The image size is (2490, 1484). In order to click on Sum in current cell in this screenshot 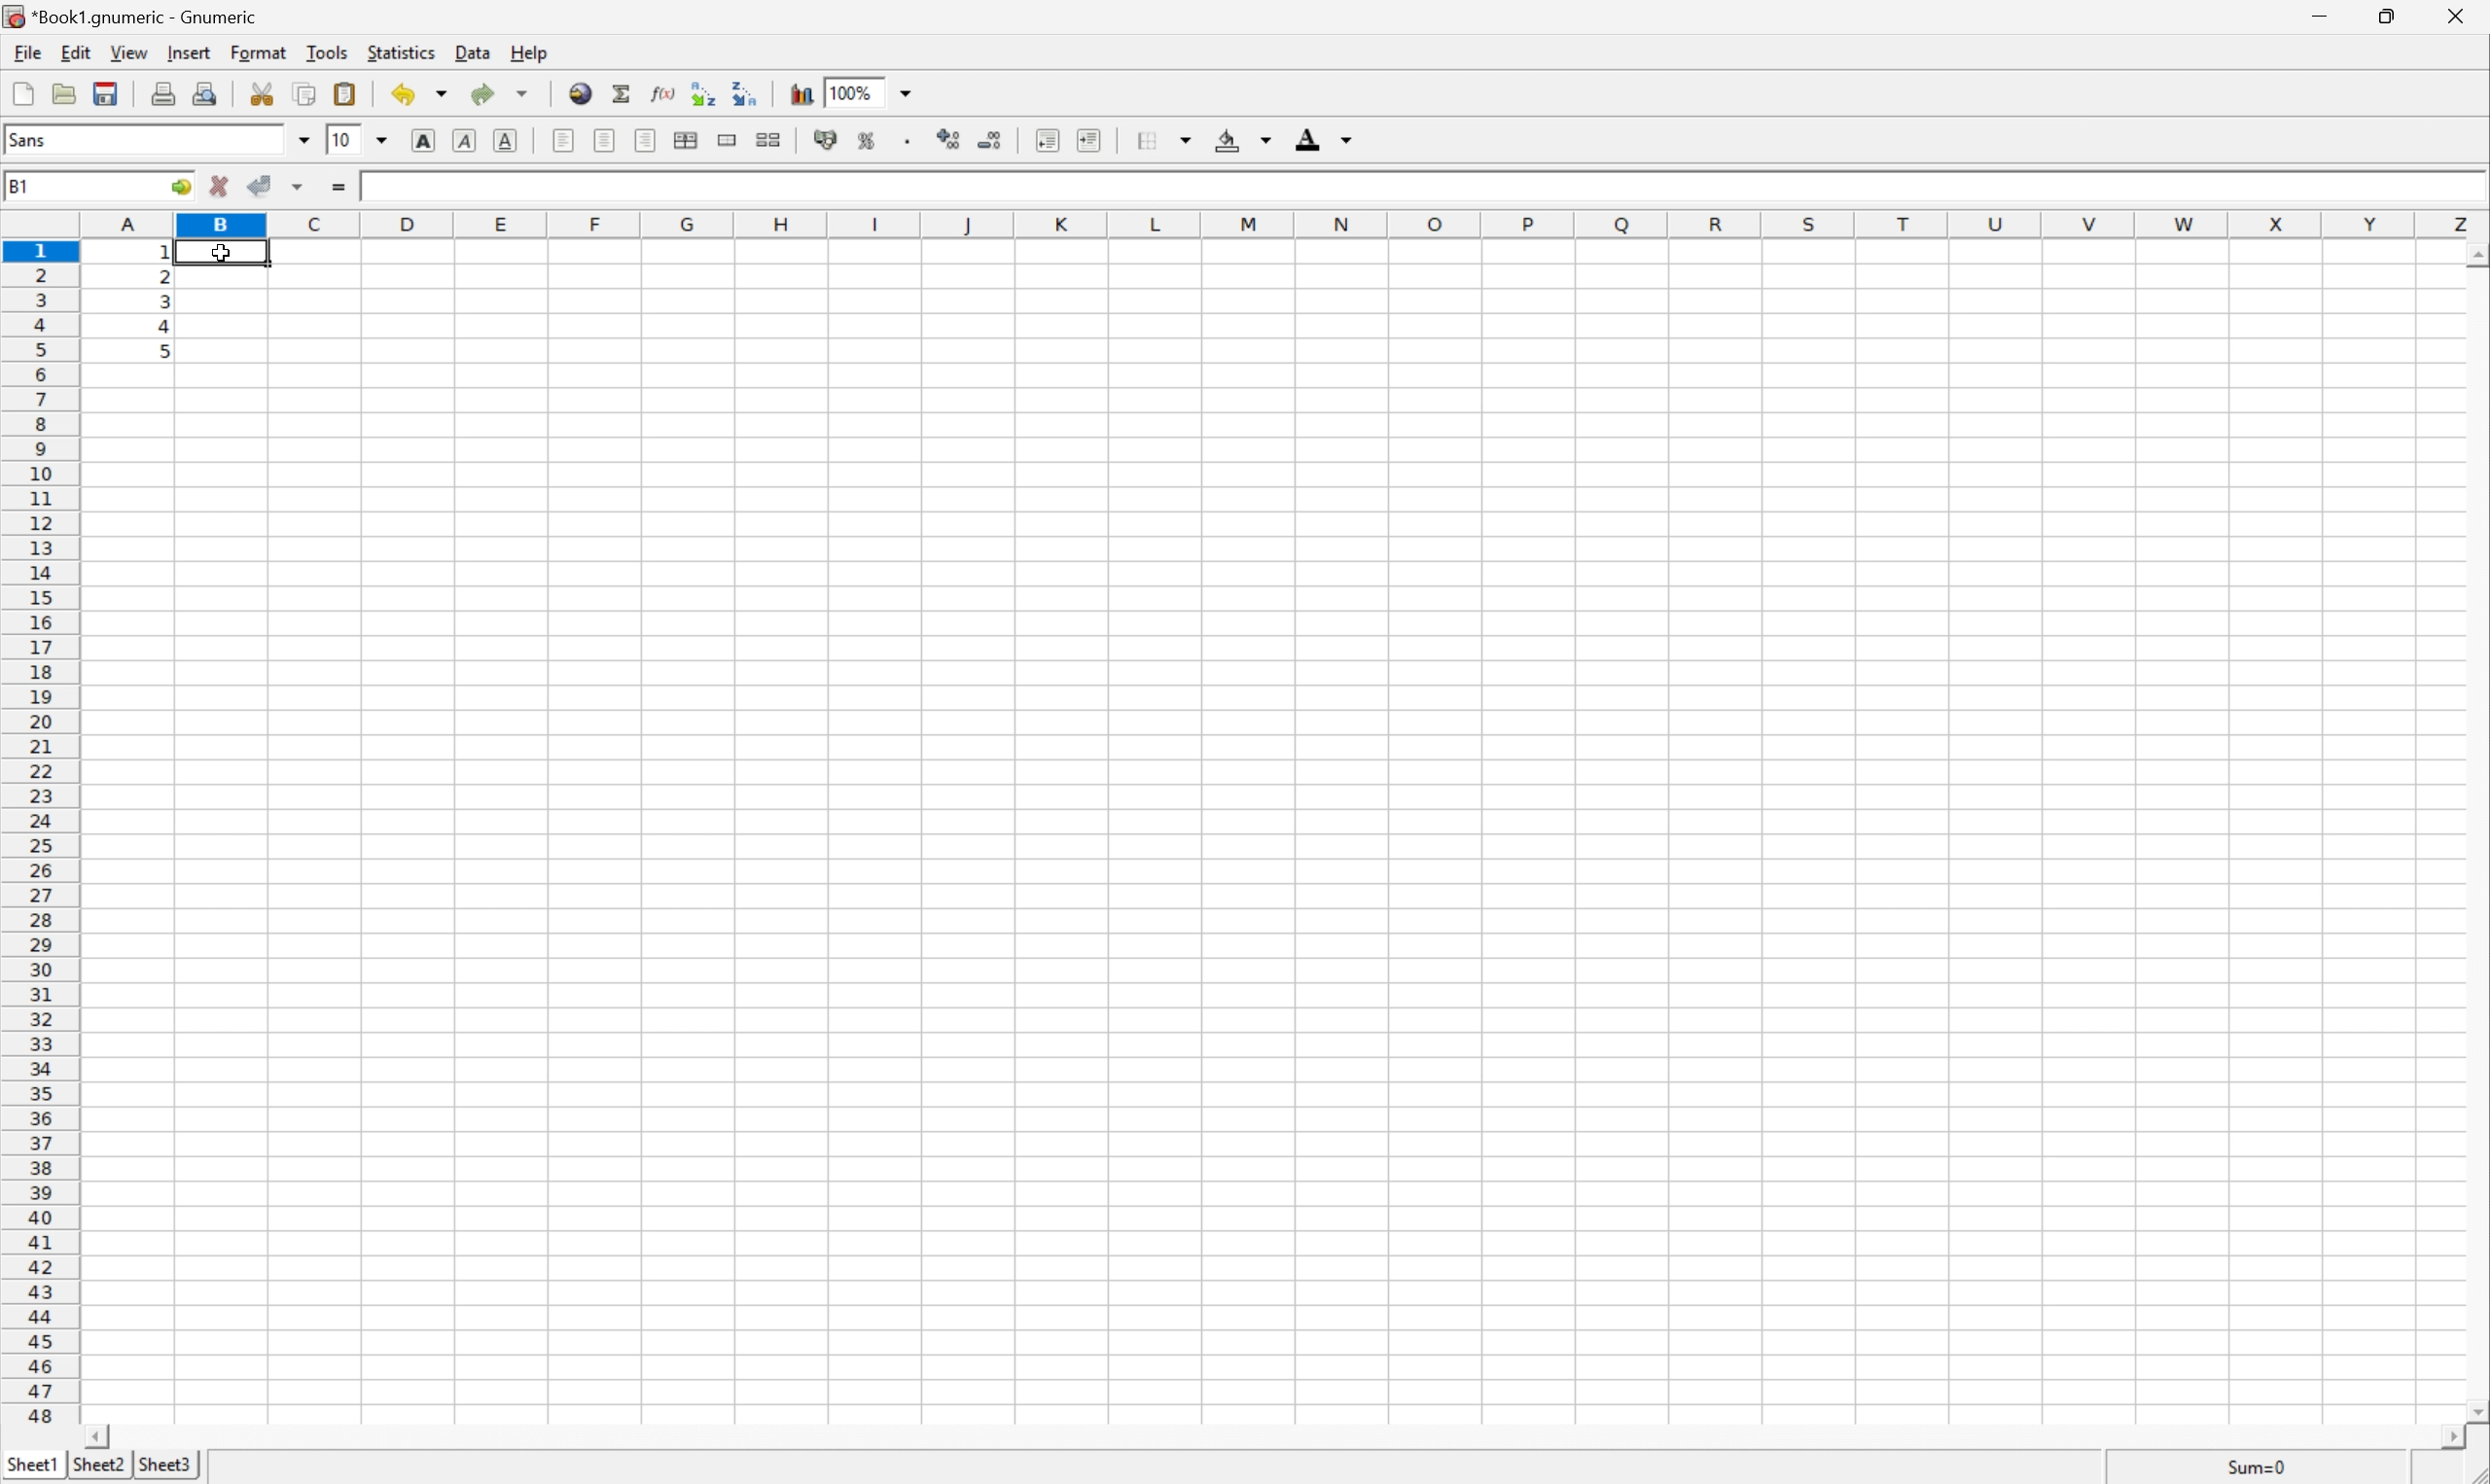, I will do `click(624, 96)`.